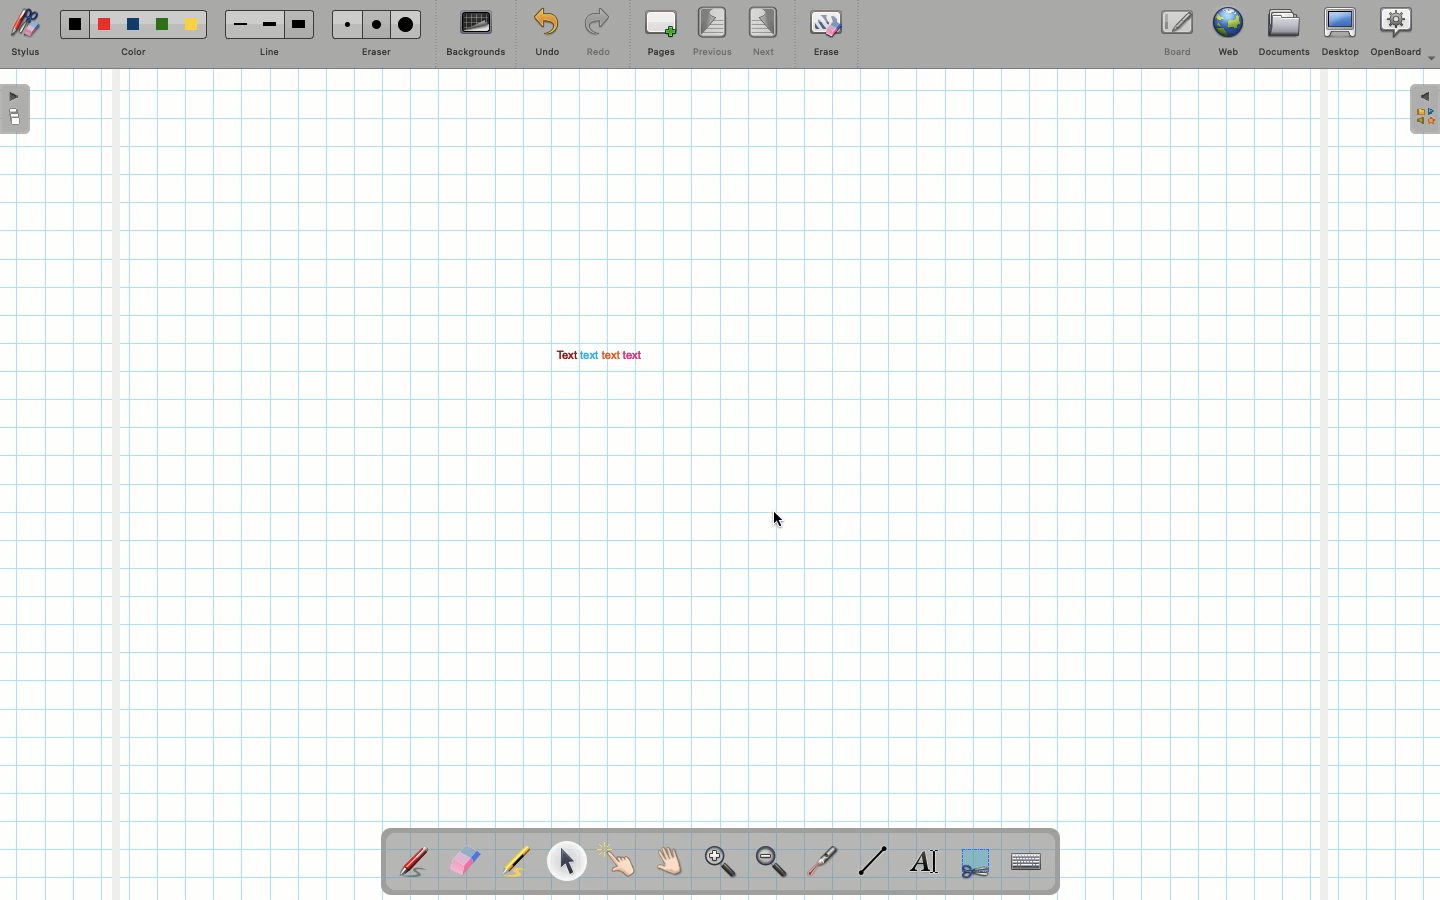  I want to click on Eraser, so click(464, 863).